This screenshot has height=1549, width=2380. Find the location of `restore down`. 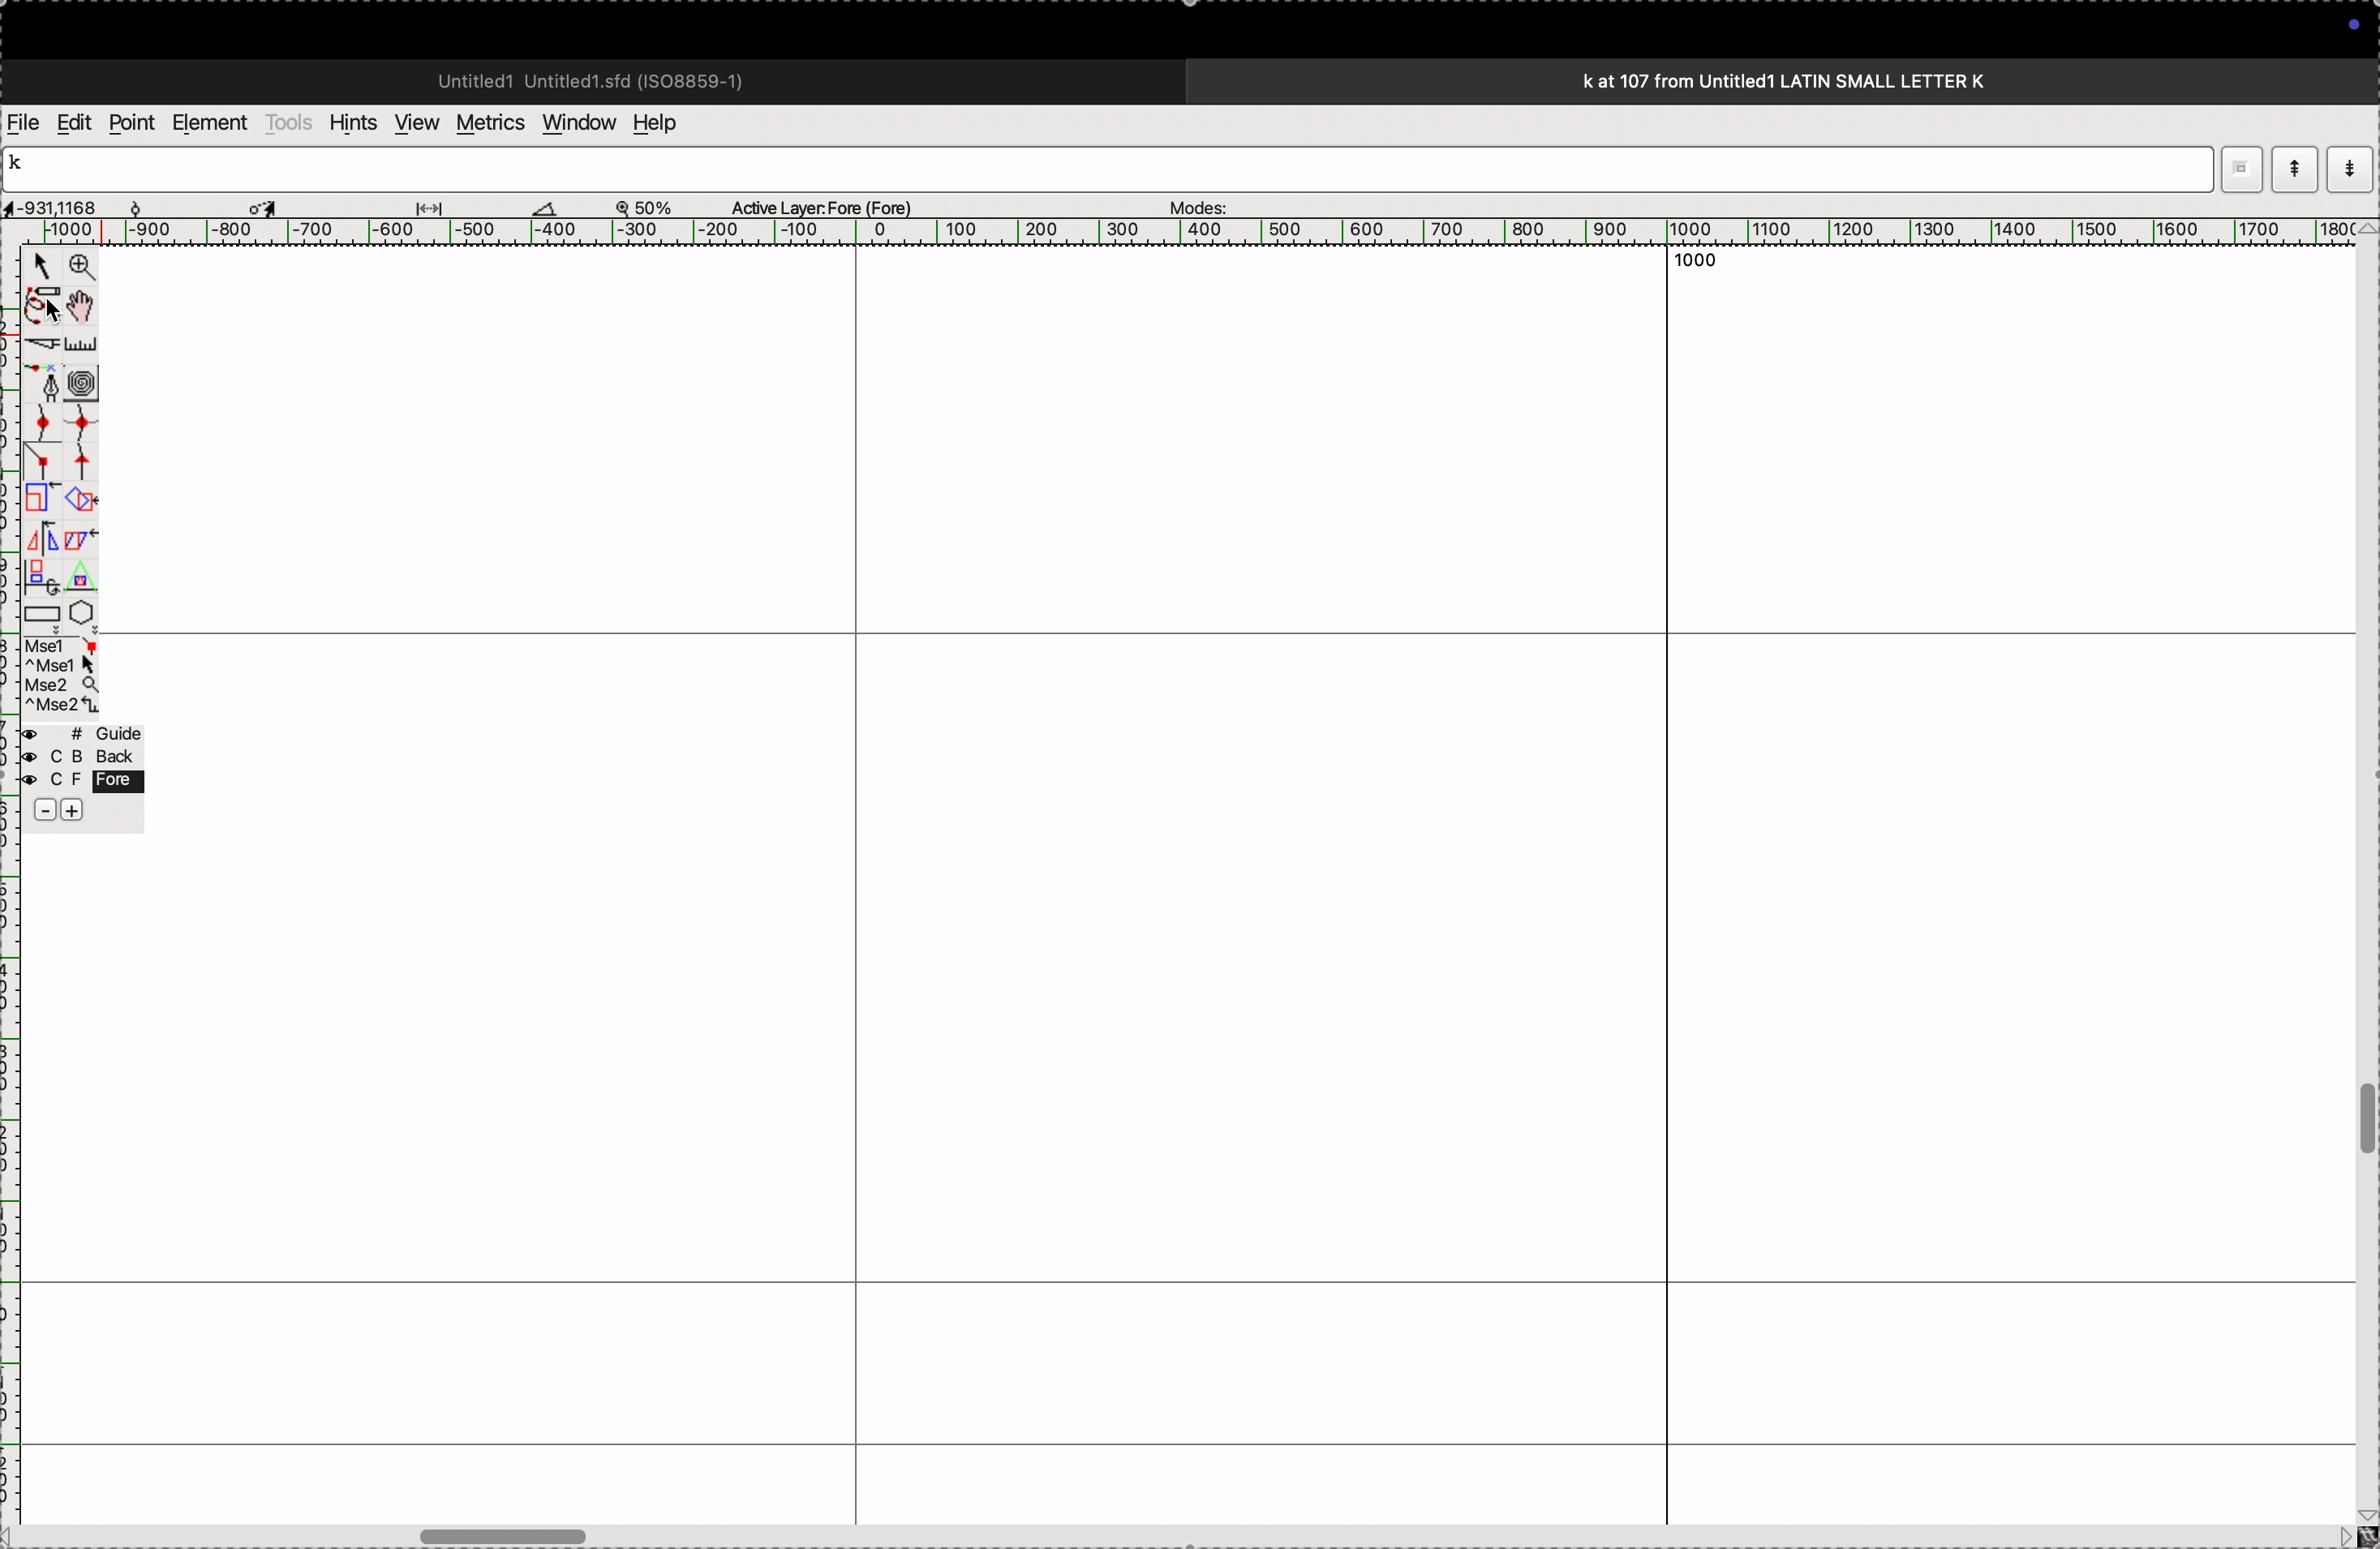

restore down is located at coordinates (2244, 169).